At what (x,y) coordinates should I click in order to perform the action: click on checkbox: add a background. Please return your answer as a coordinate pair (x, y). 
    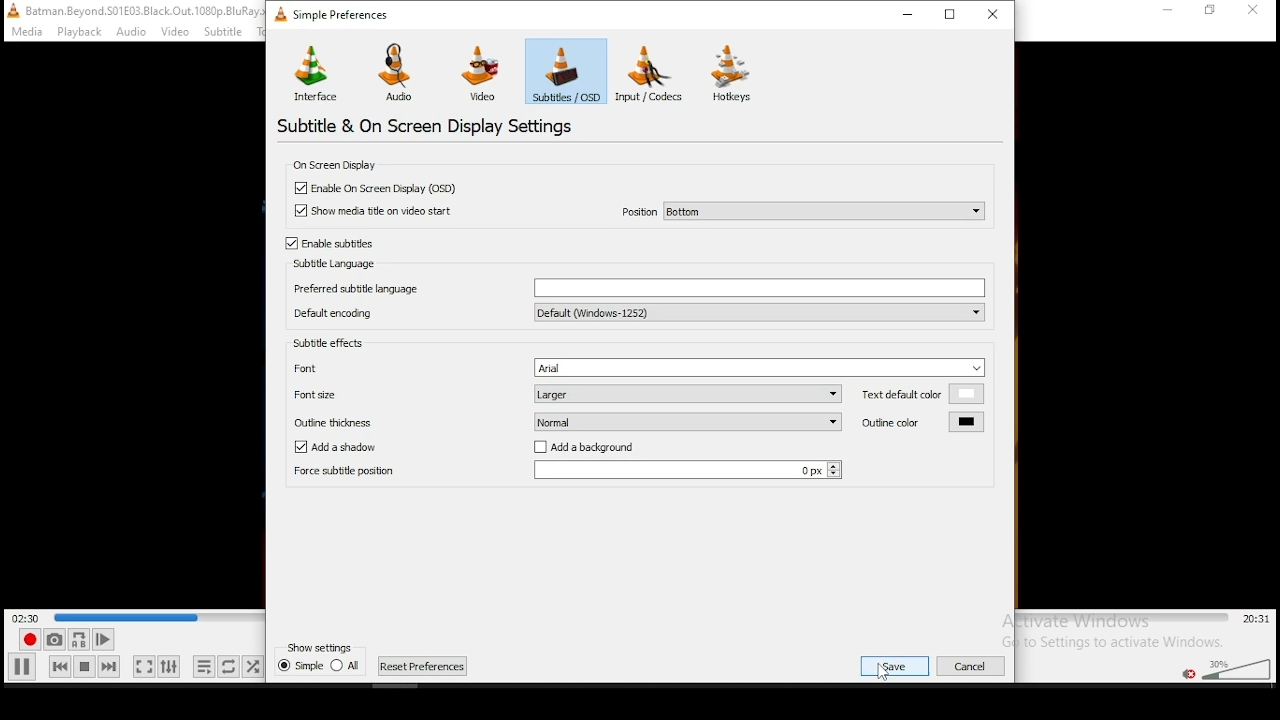
    Looking at the image, I should click on (584, 448).